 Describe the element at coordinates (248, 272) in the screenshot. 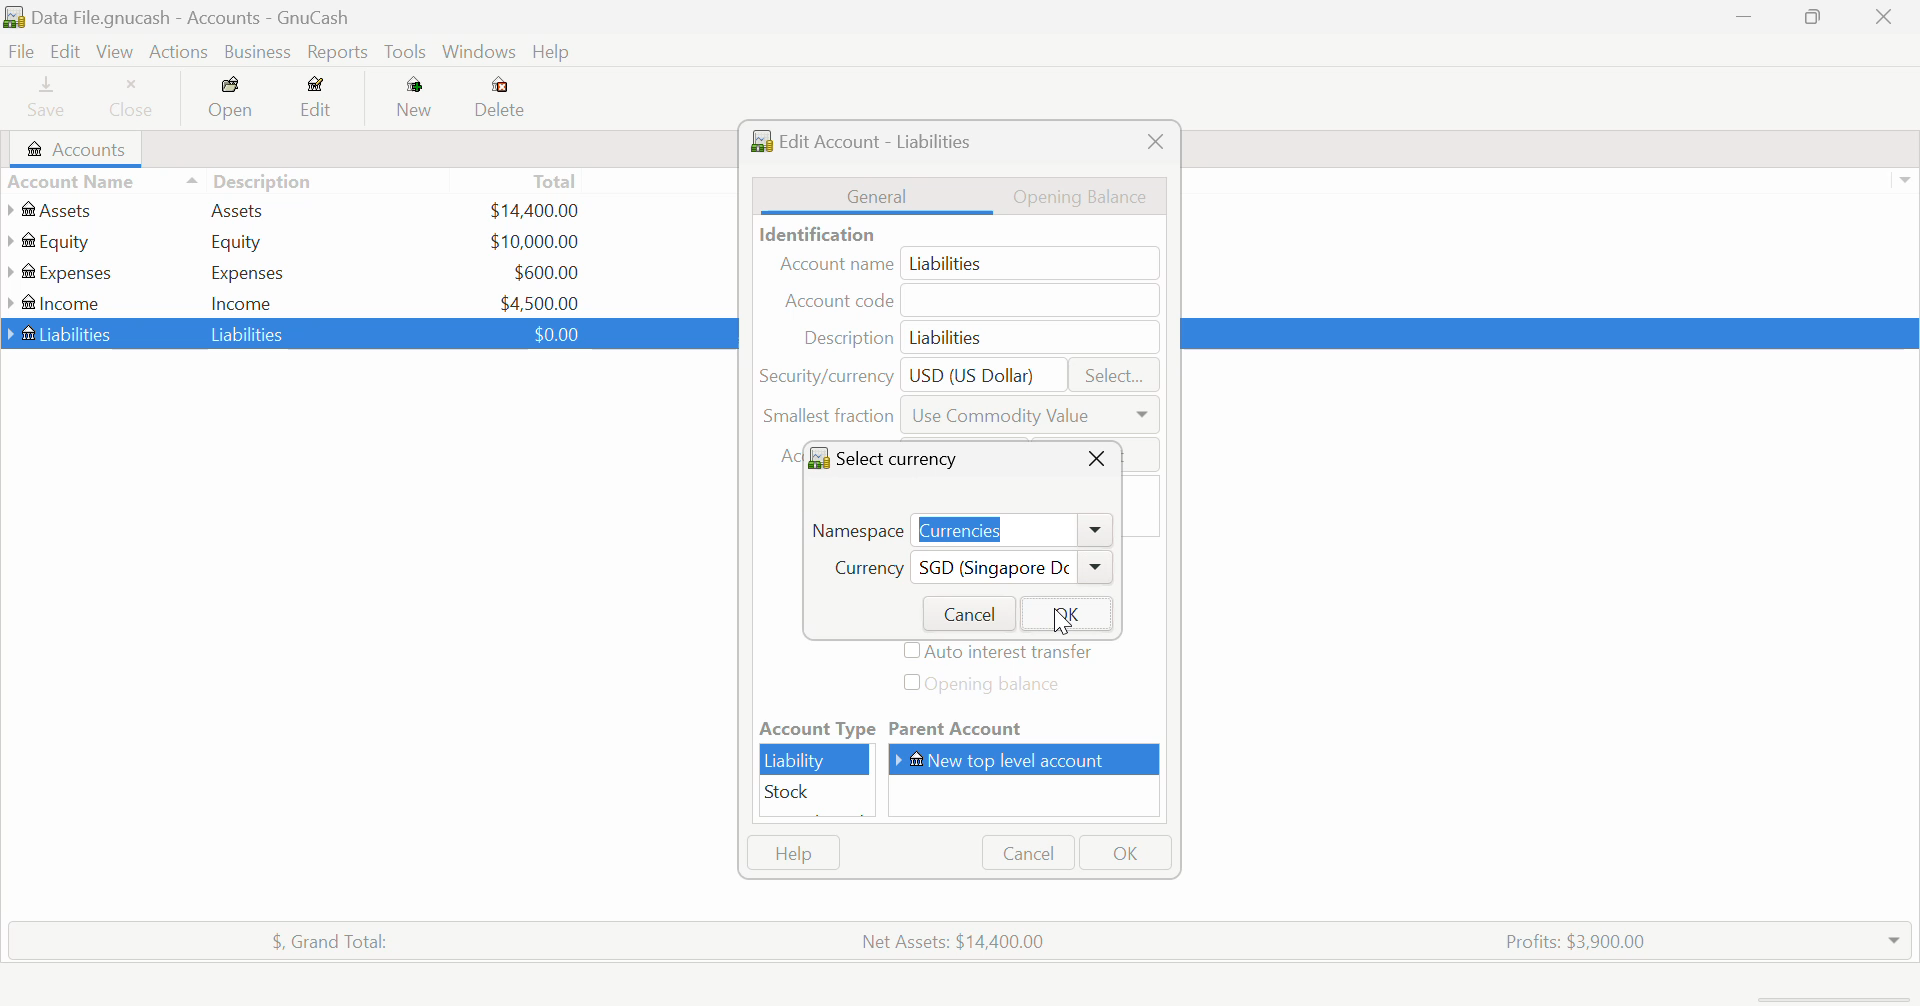

I see `Expenses` at that location.